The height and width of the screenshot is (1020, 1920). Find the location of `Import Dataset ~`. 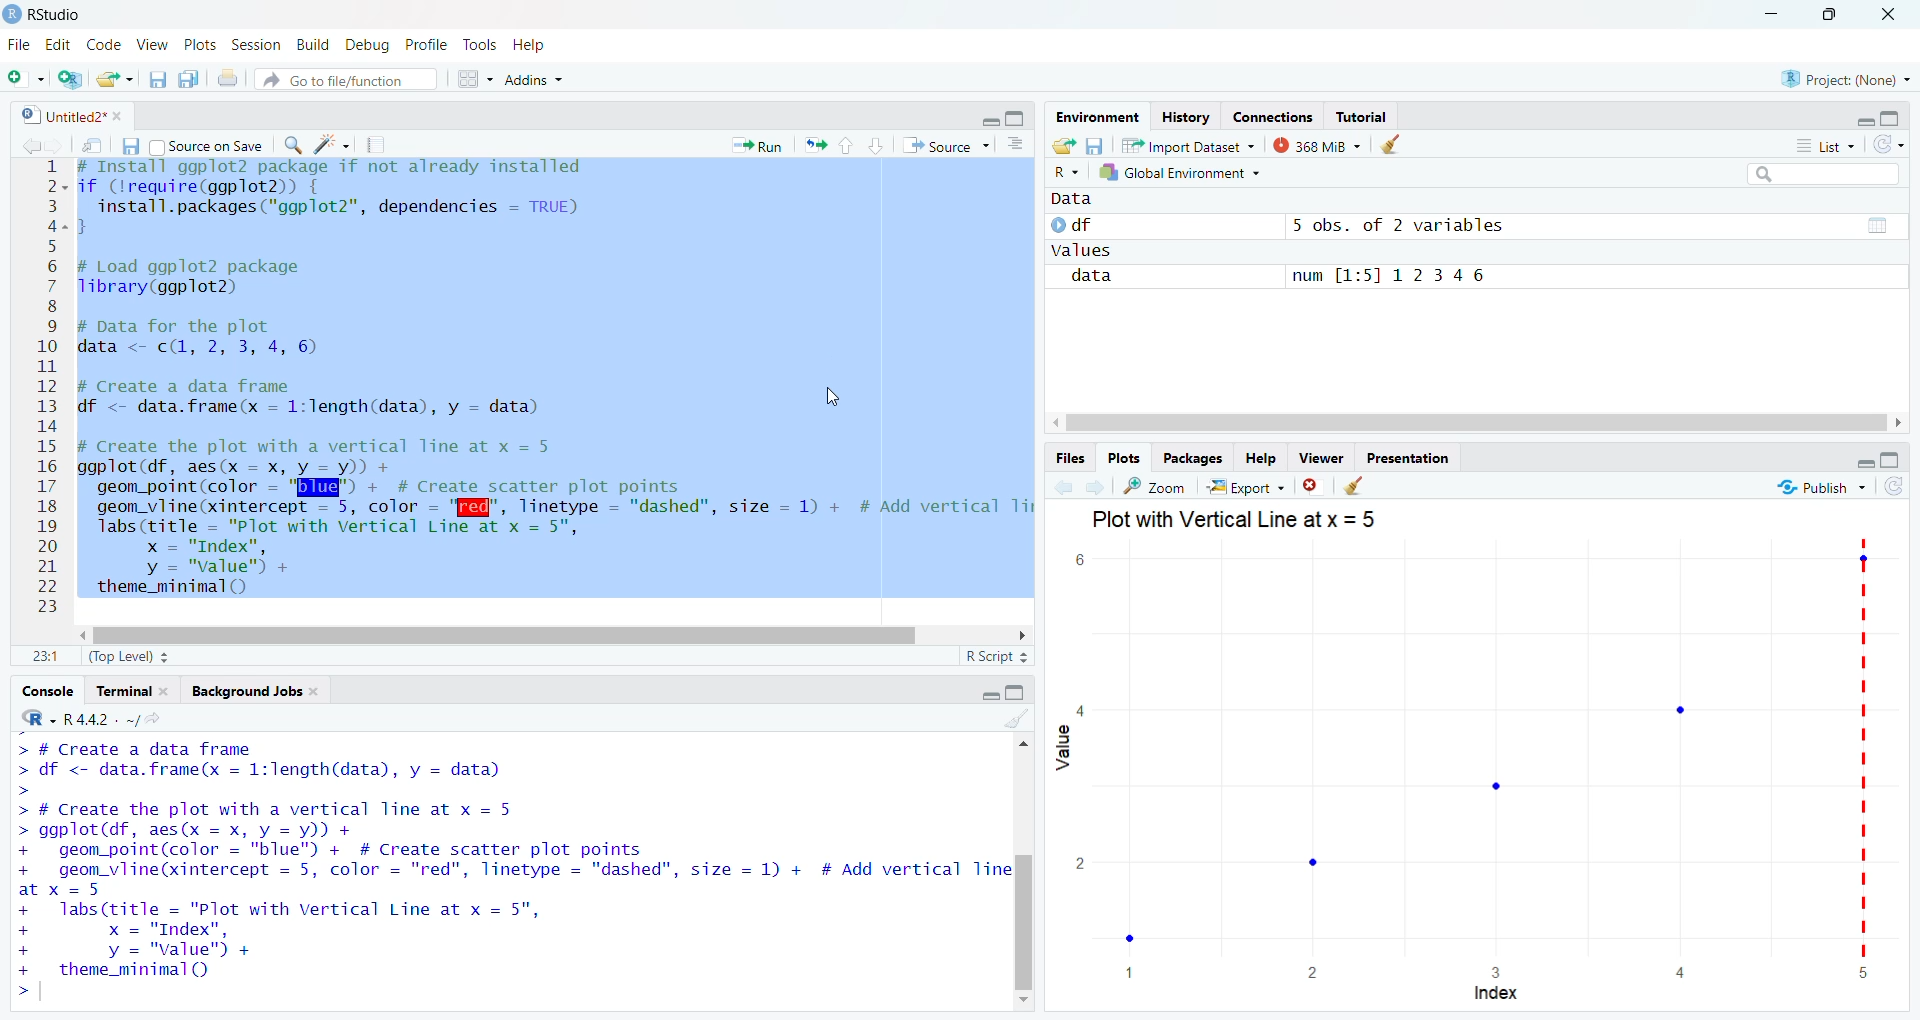

Import Dataset ~ is located at coordinates (1190, 144).